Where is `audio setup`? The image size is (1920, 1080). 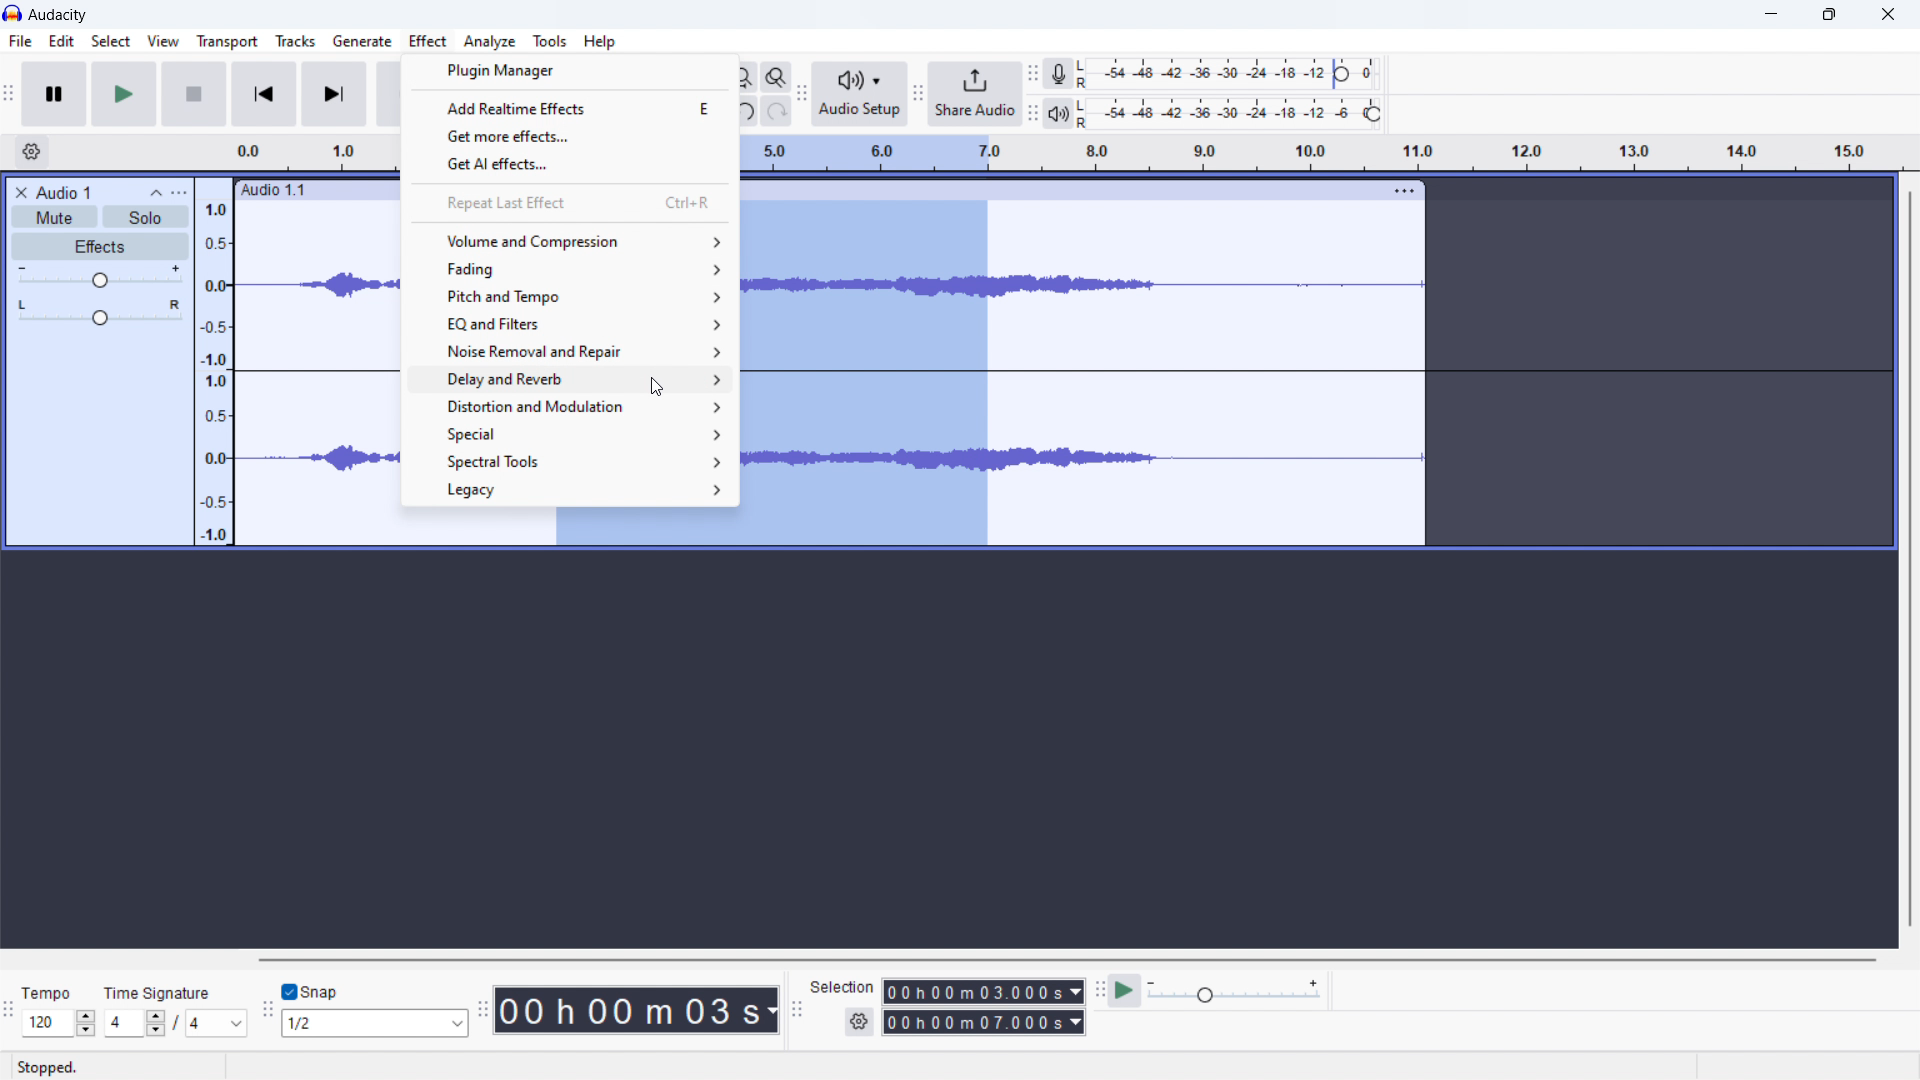 audio setup is located at coordinates (860, 96).